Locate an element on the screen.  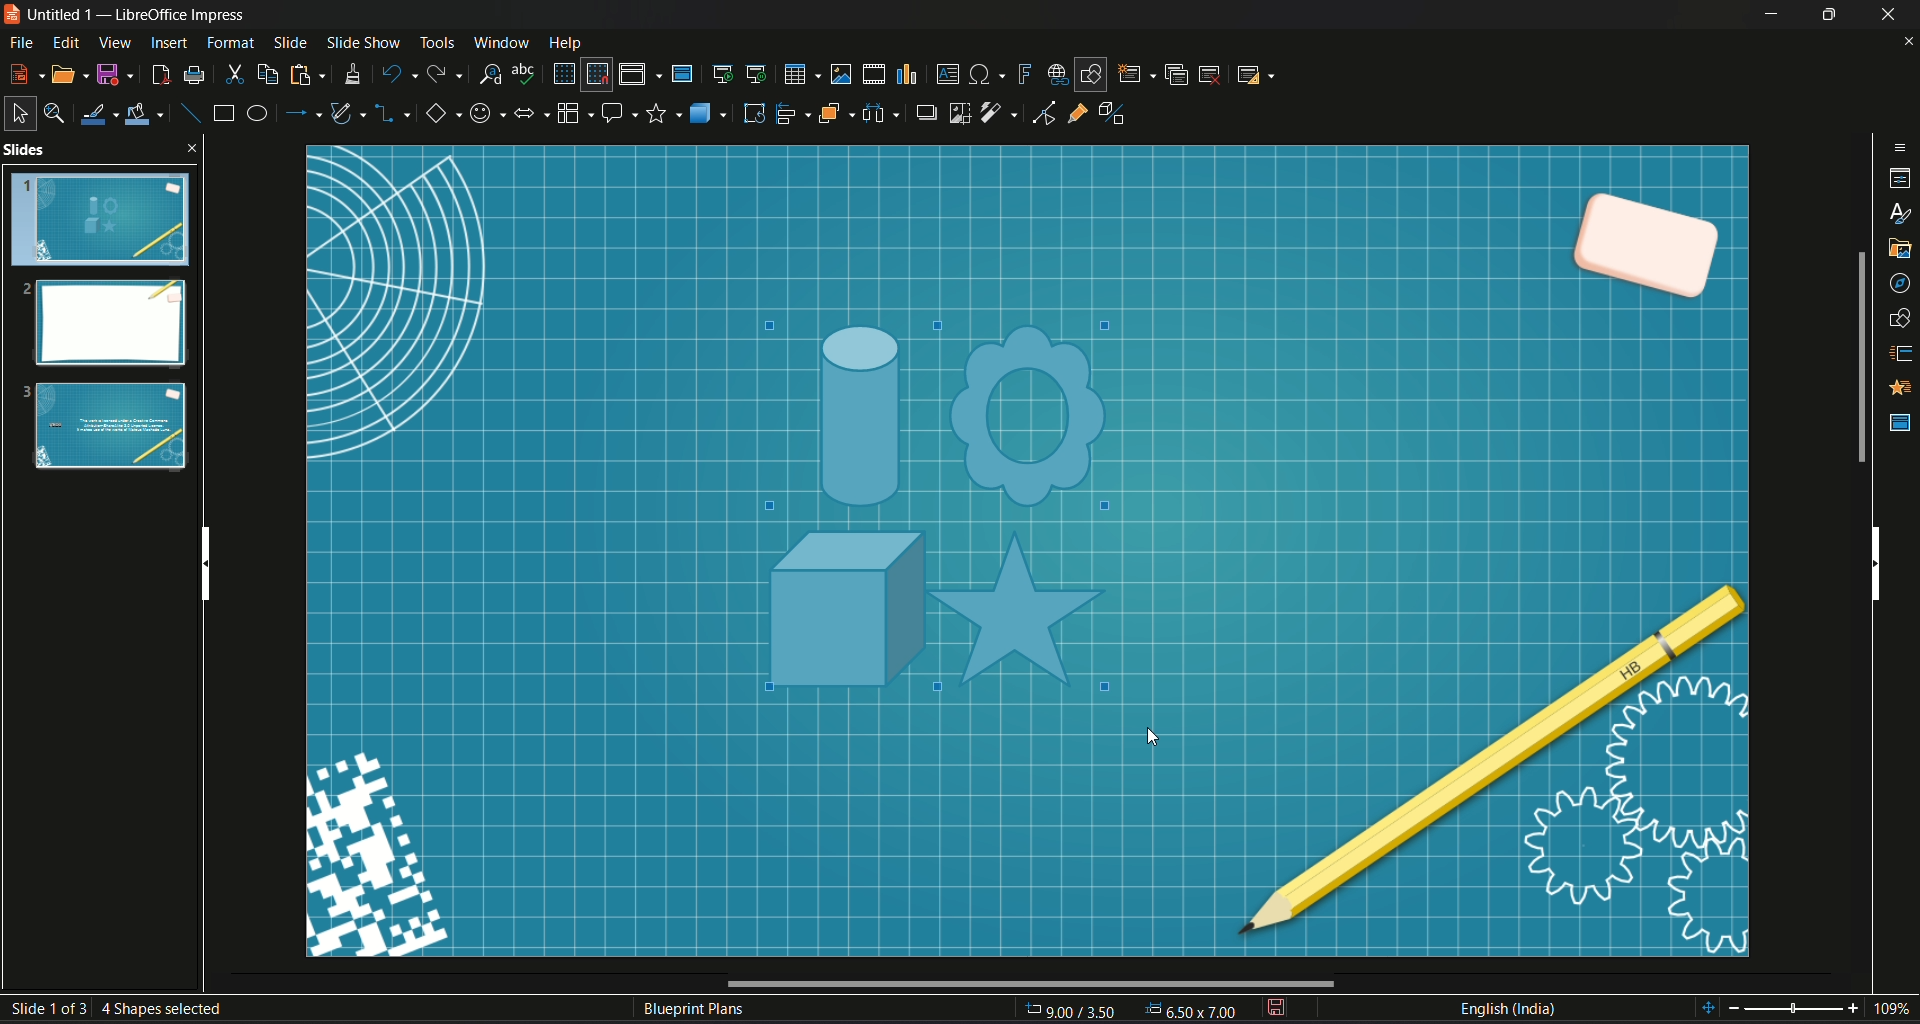
filter is located at coordinates (1000, 113).